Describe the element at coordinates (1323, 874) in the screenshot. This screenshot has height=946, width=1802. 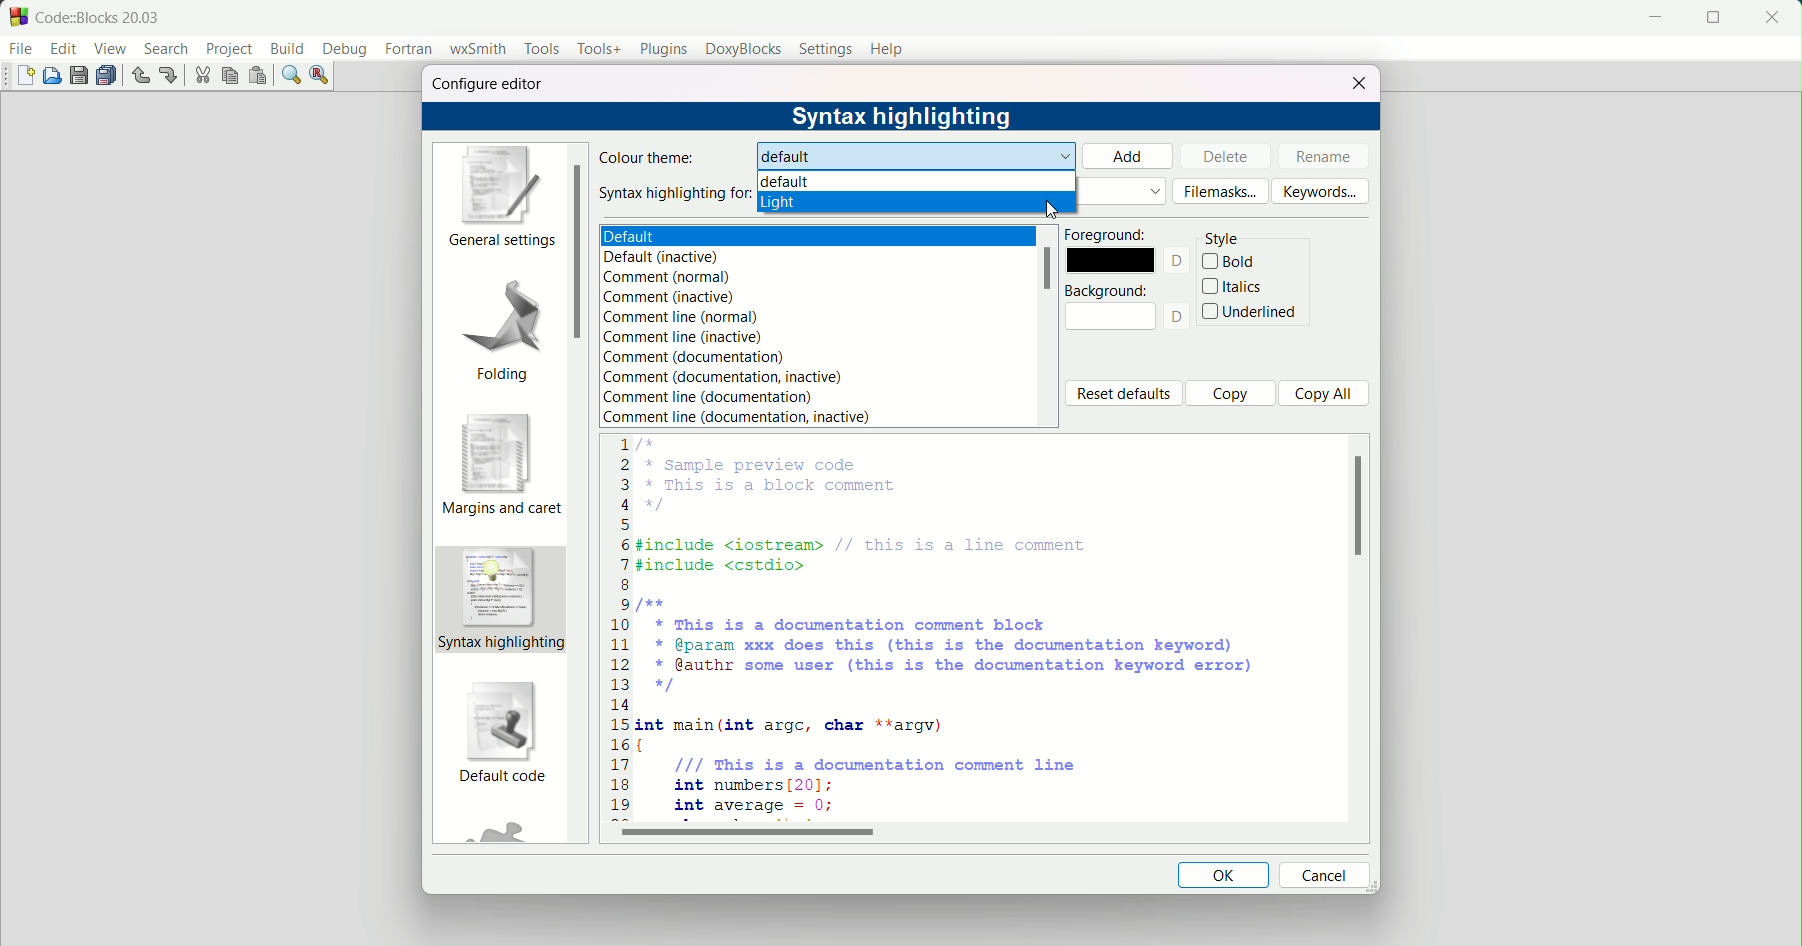
I see `cancel` at that location.